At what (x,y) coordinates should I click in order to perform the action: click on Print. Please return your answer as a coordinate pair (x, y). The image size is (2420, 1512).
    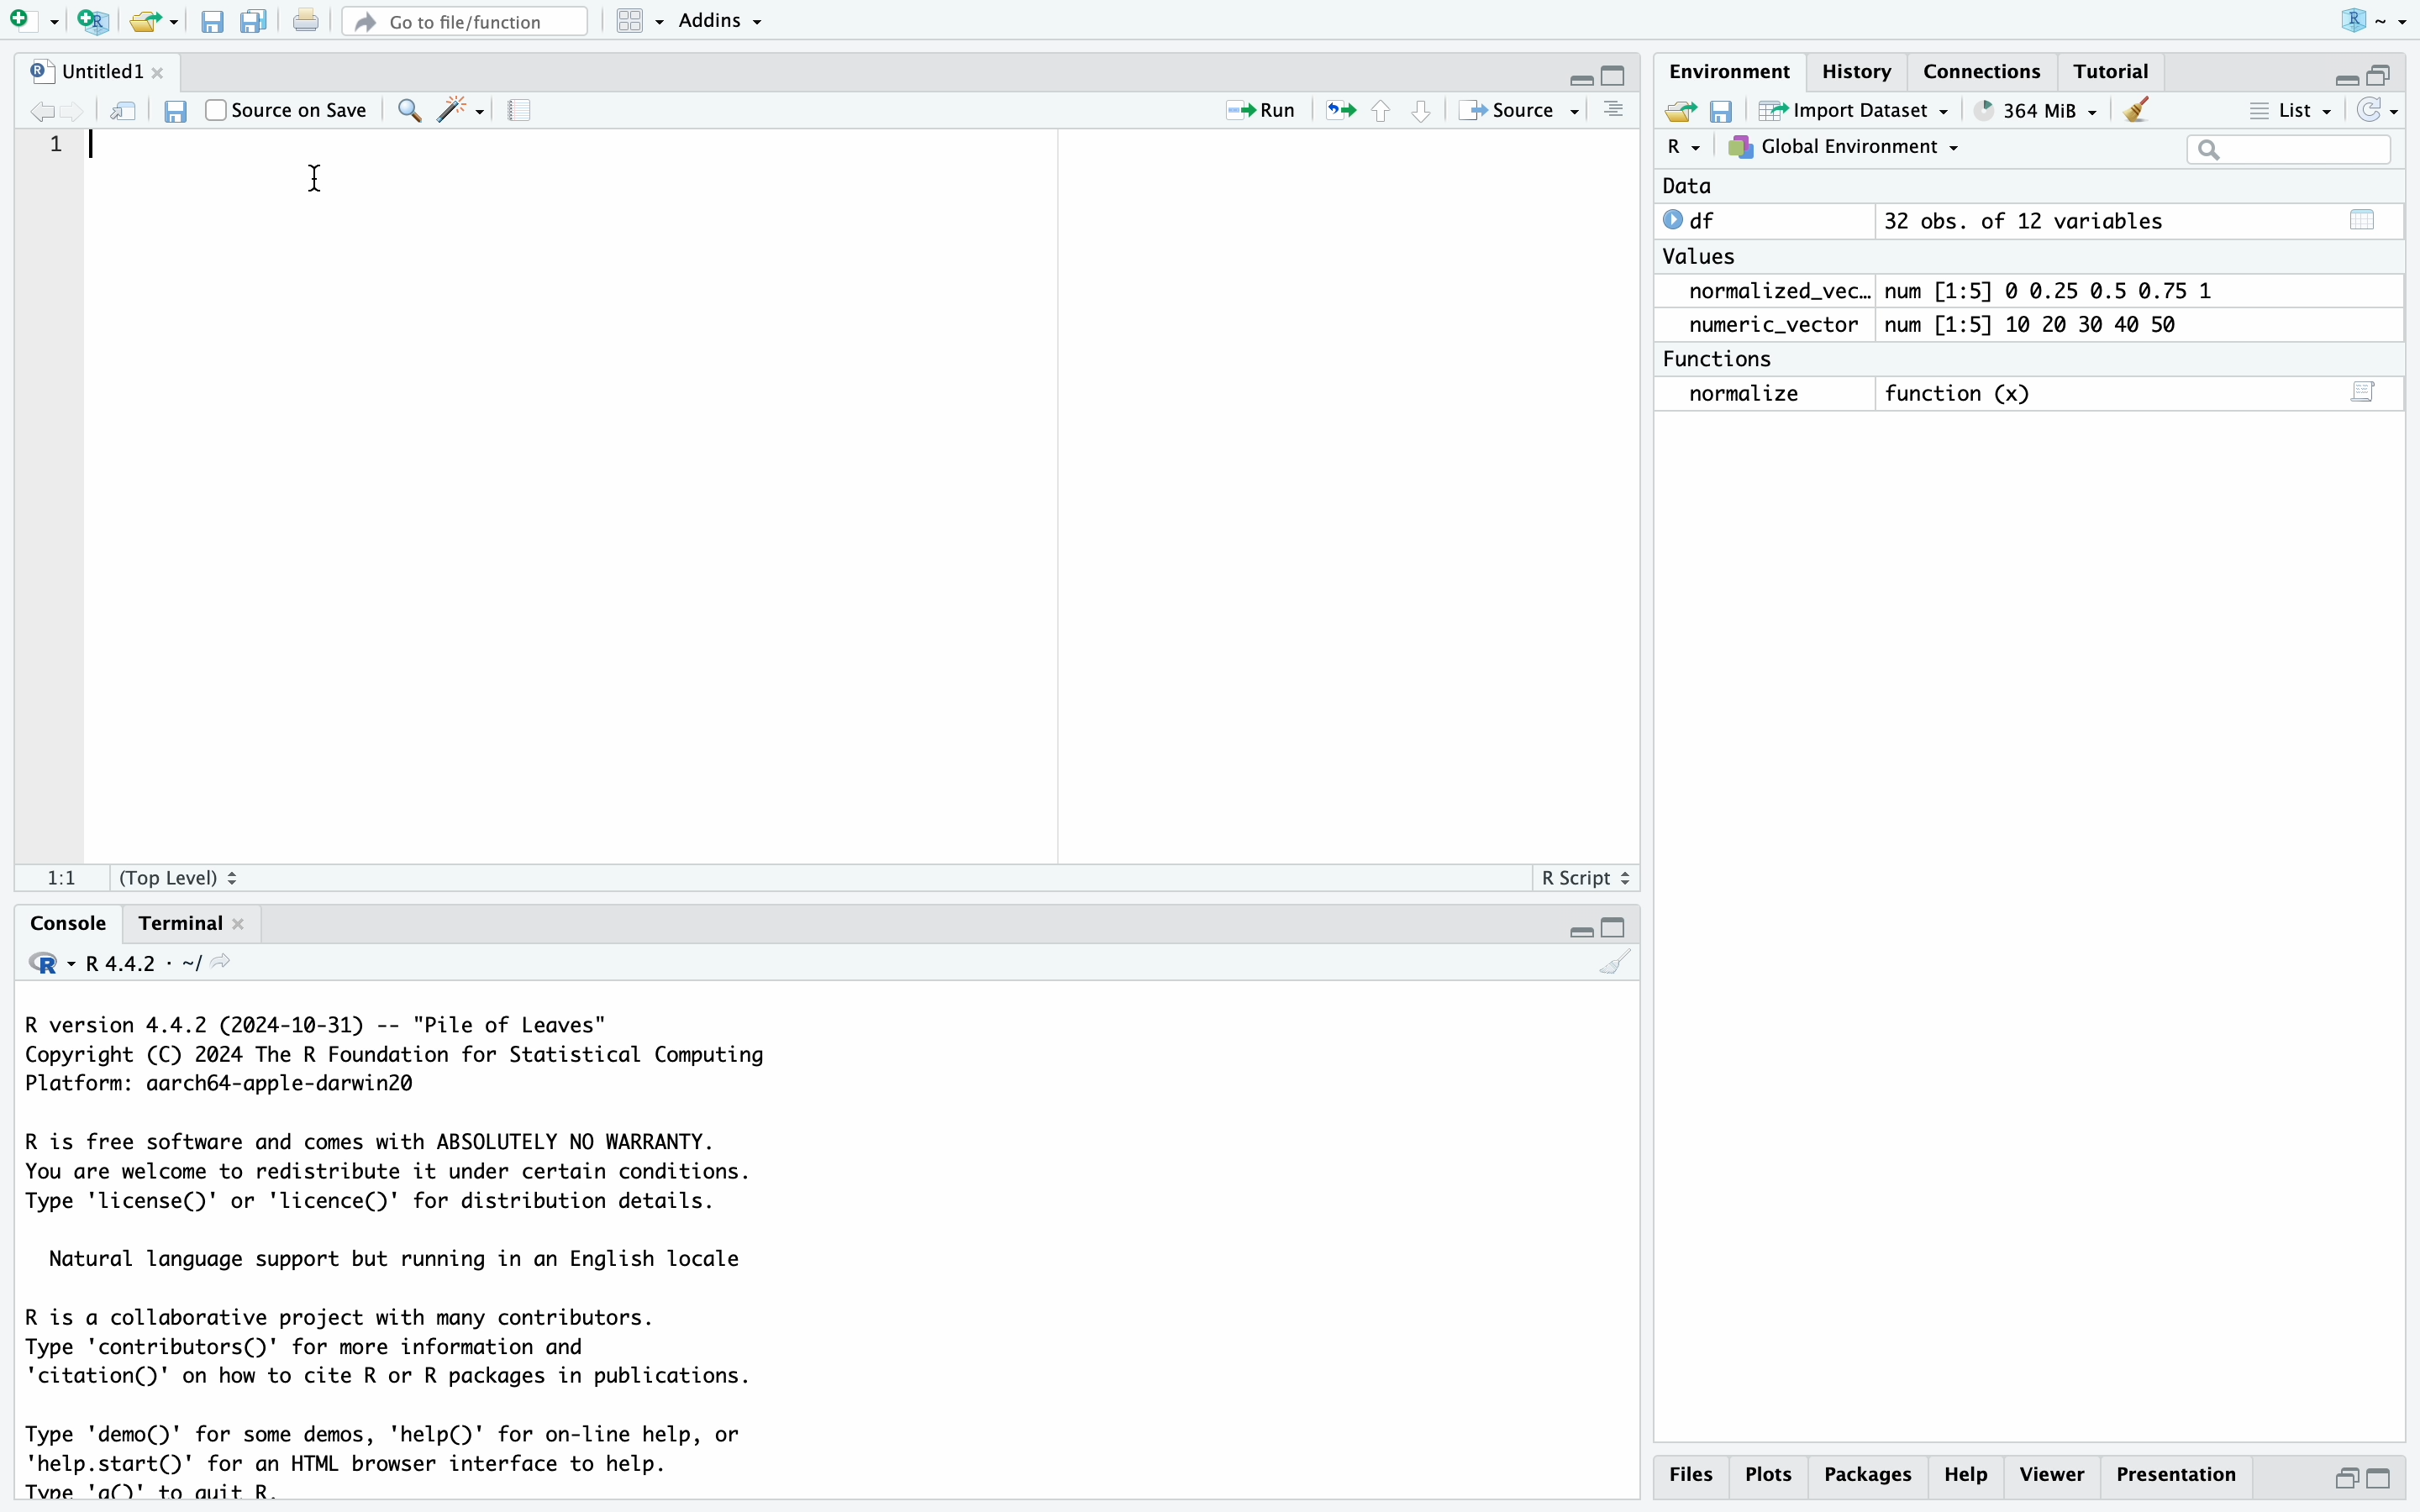
    Looking at the image, I should click on (304, 22).